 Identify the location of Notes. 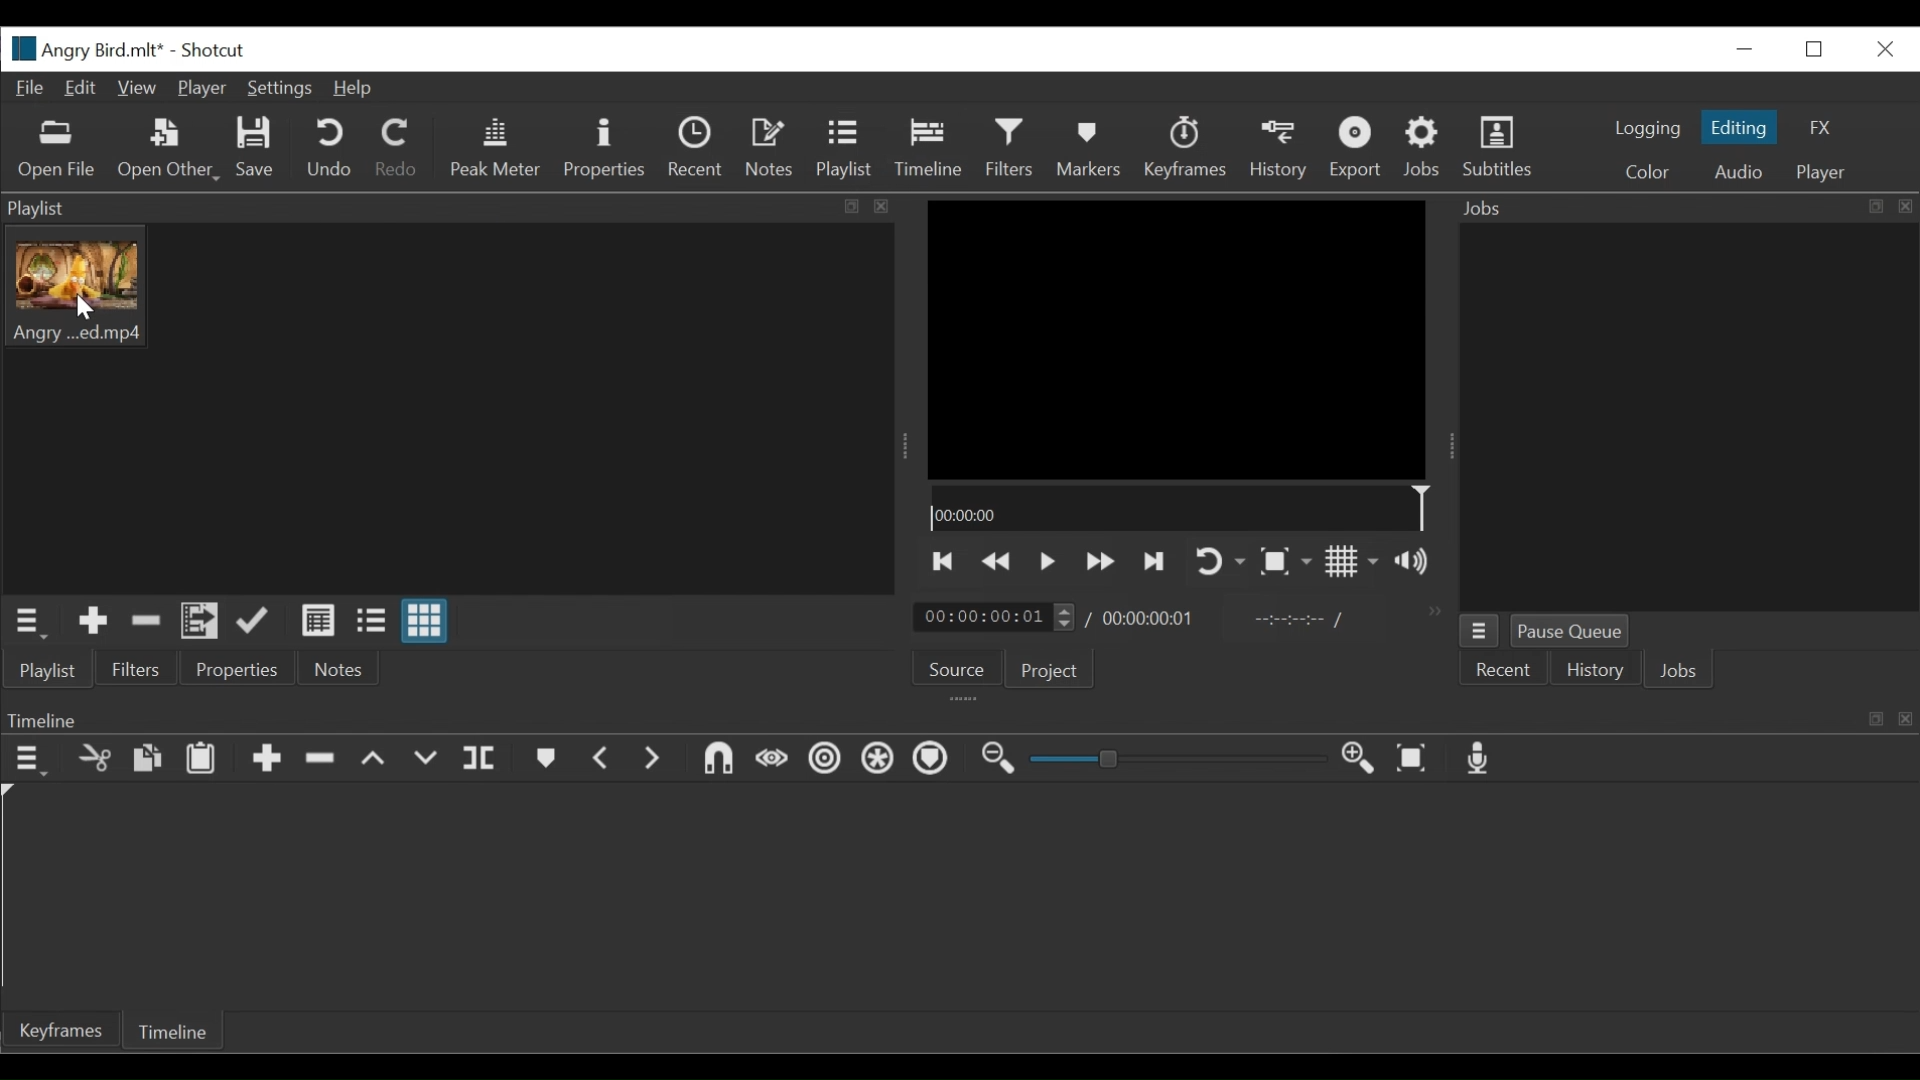
(769, 147).